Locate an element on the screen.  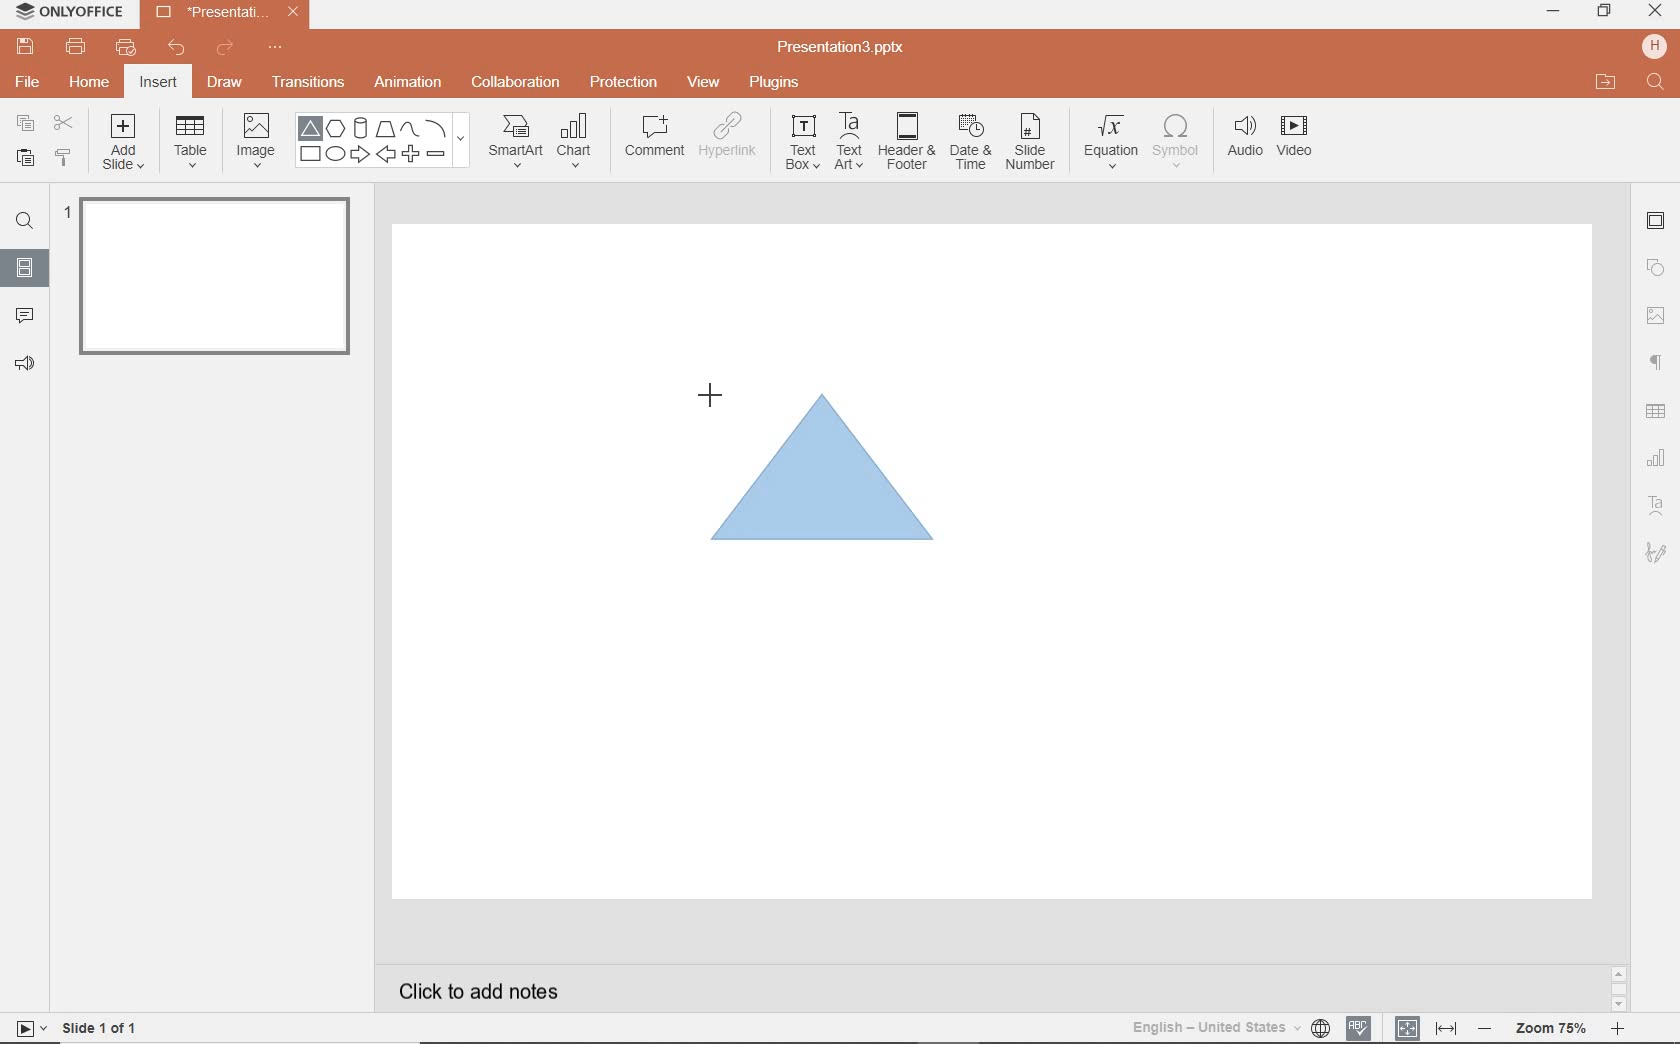
HYPERLINK is located at coordinates (728, 141).